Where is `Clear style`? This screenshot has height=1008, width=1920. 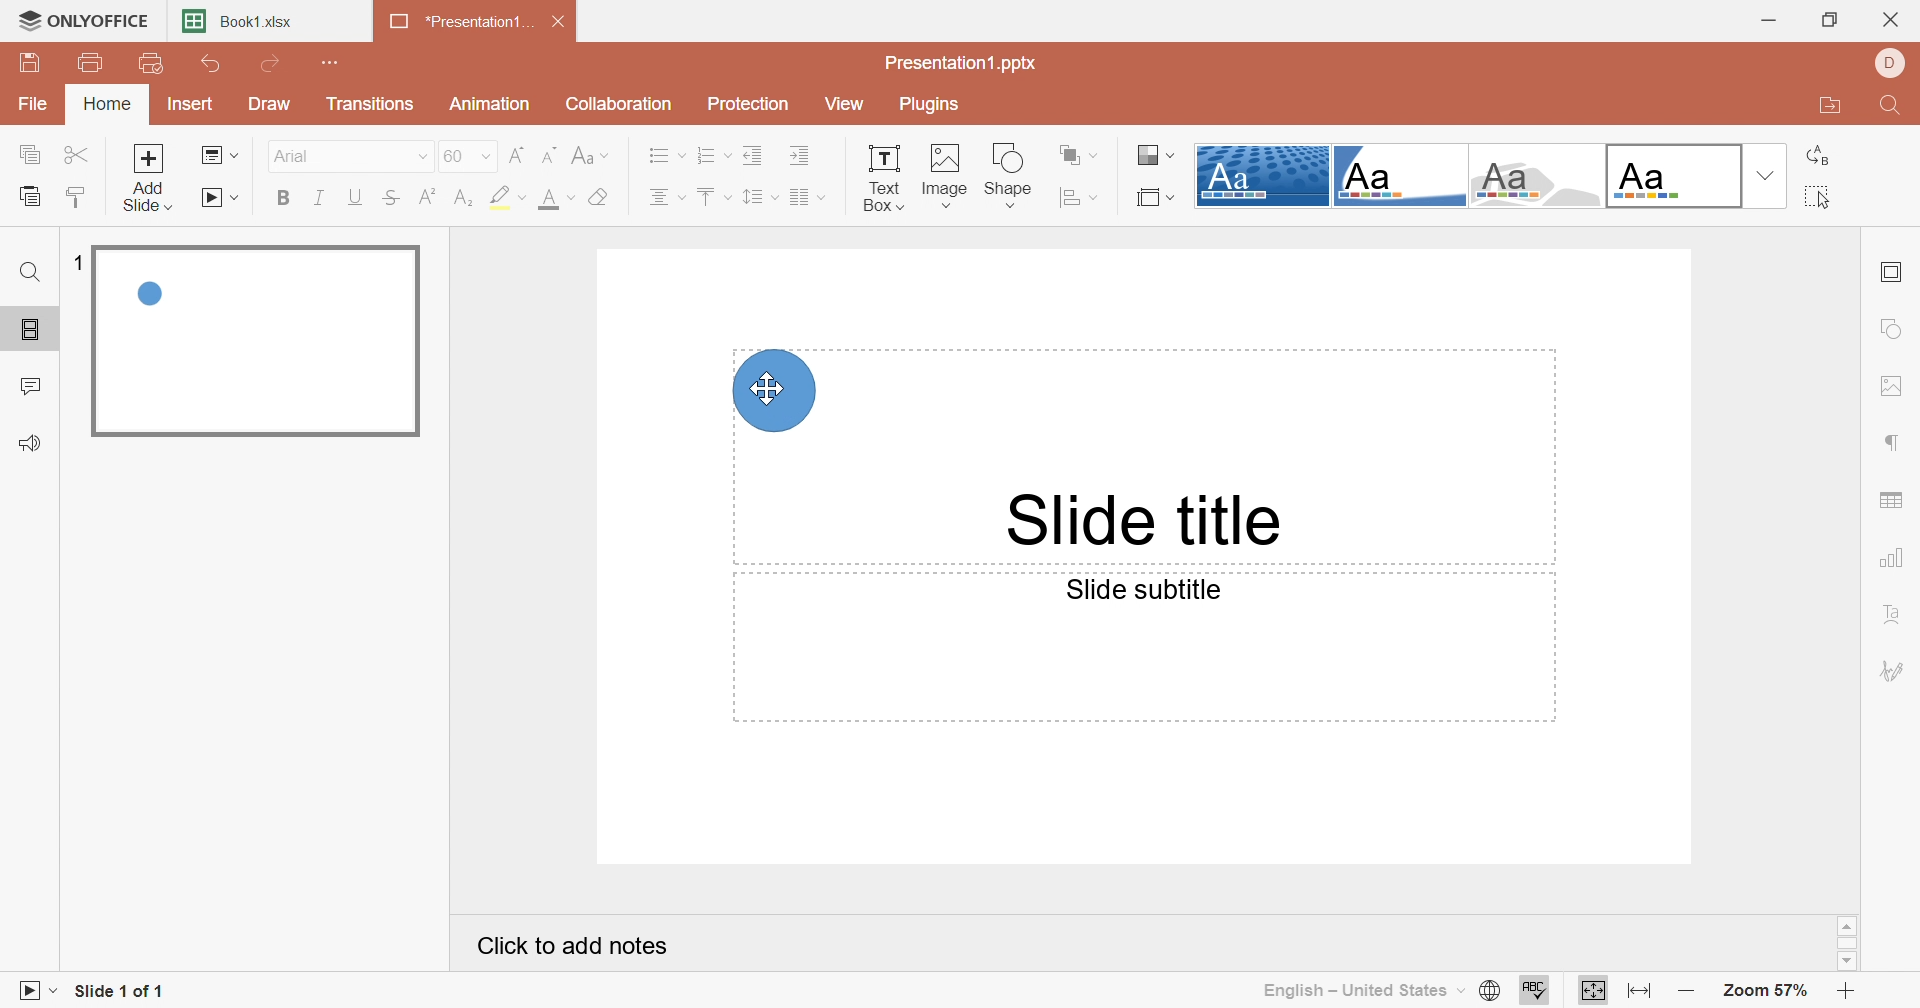
Clear style is located at coordinates (601, 199).